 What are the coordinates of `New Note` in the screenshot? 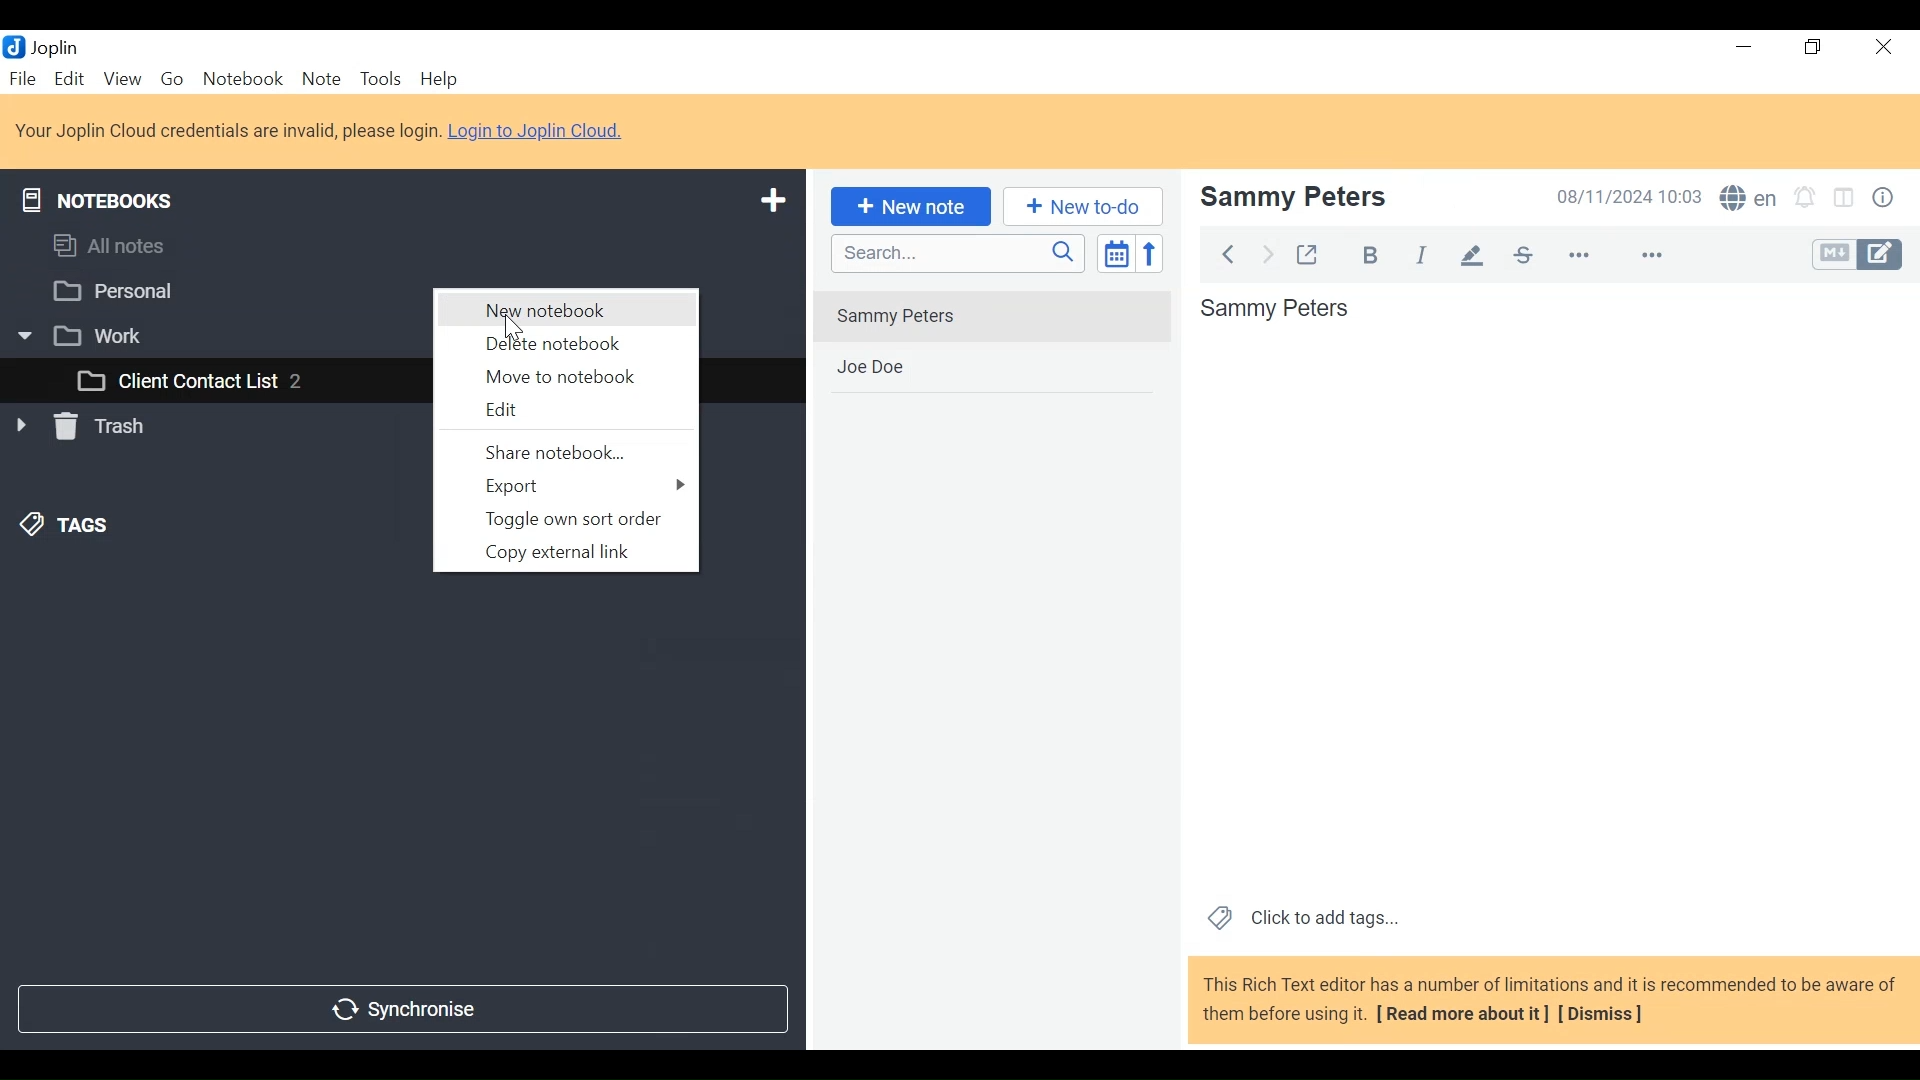 It's located at (911, 206).